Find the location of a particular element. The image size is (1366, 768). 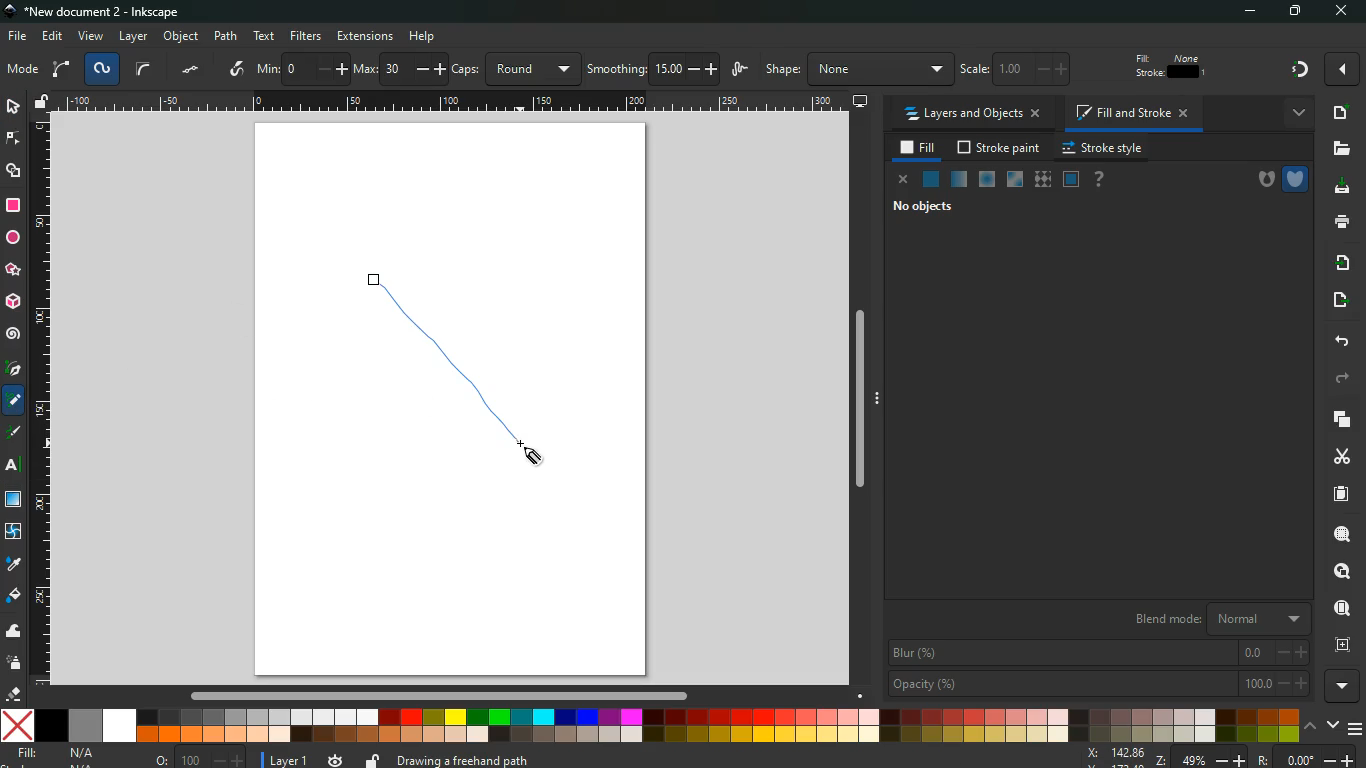

inkscape is located at coordinates (106, 11).